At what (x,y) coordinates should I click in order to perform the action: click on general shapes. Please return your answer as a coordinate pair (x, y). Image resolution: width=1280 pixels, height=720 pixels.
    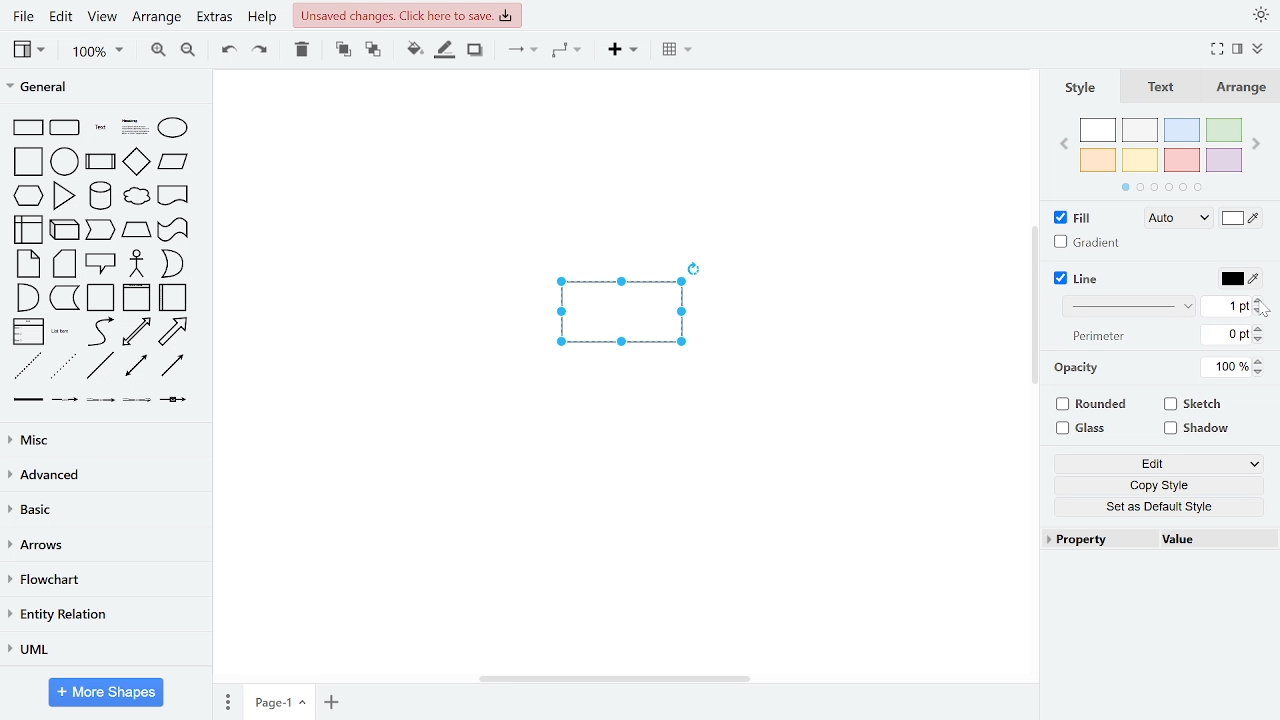
    Looking at the image, I should click on (101, 263).